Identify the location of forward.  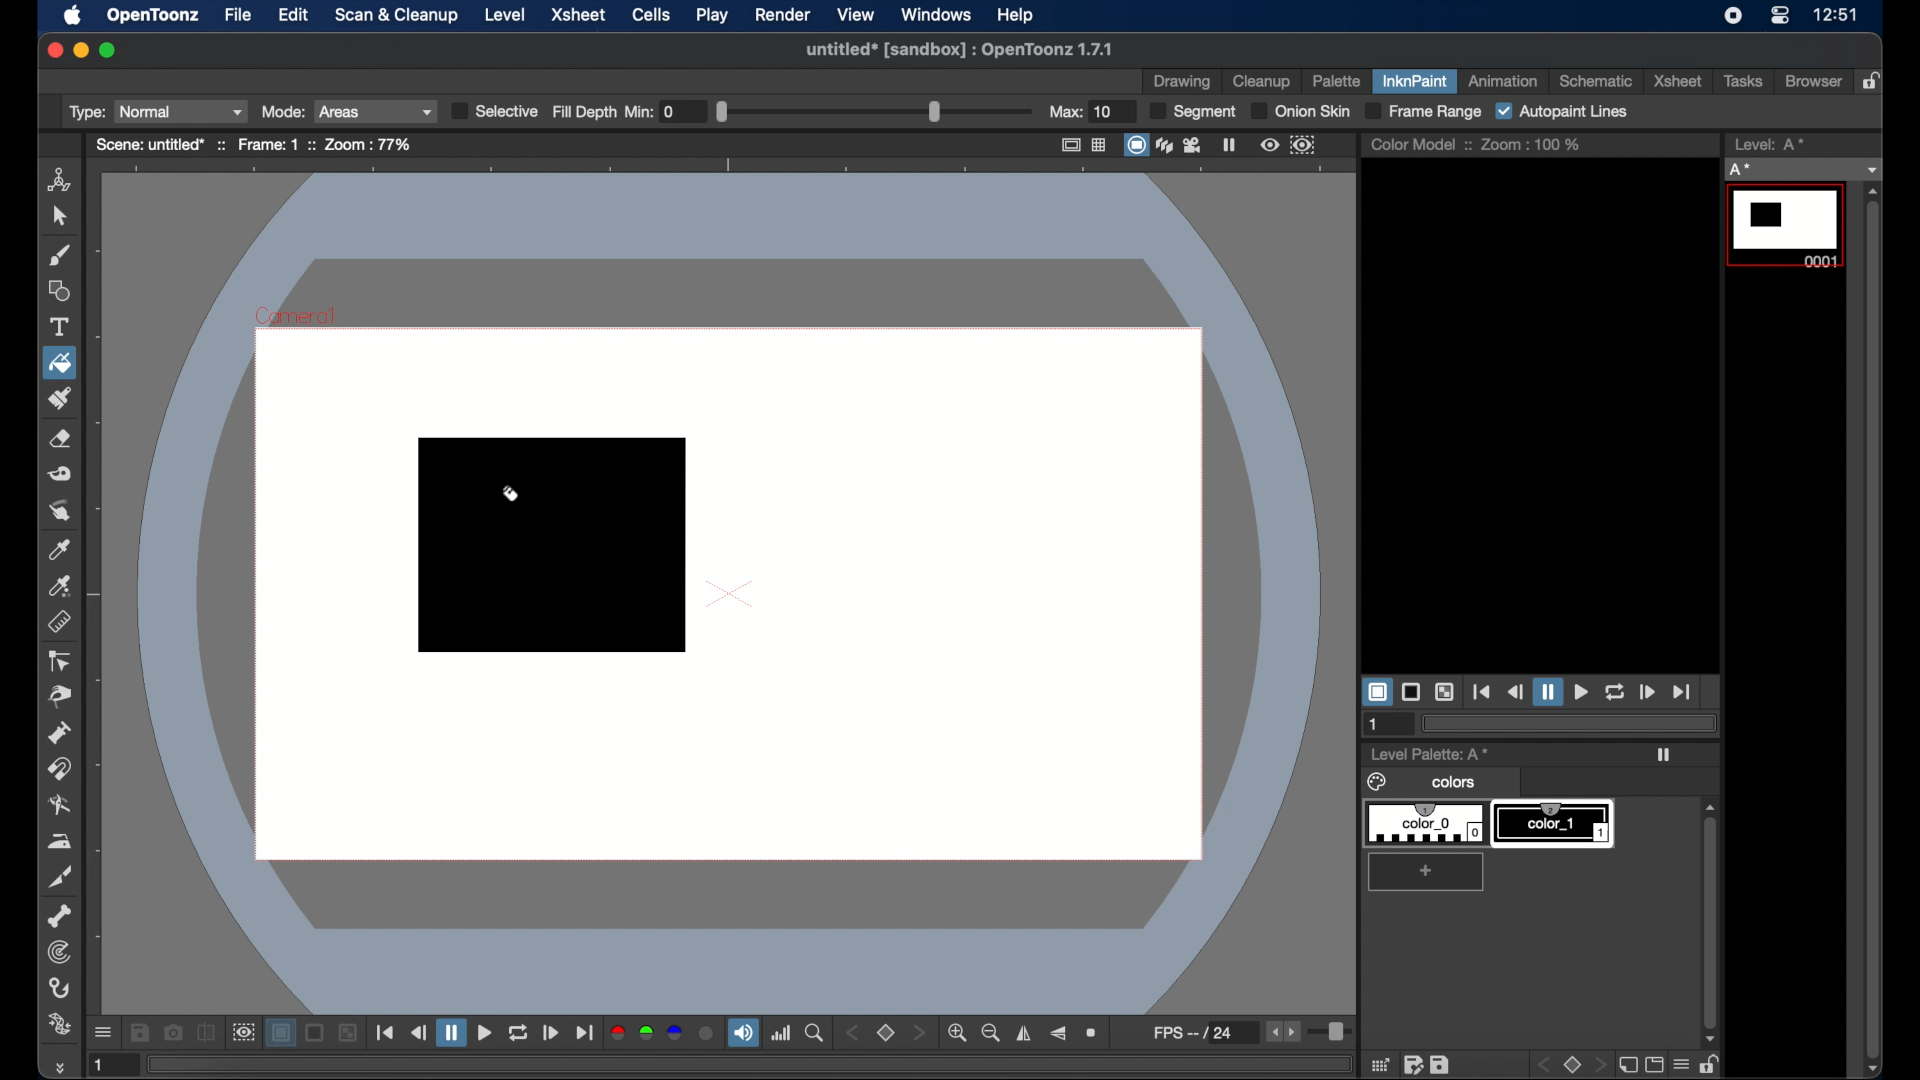
(551, 1033).